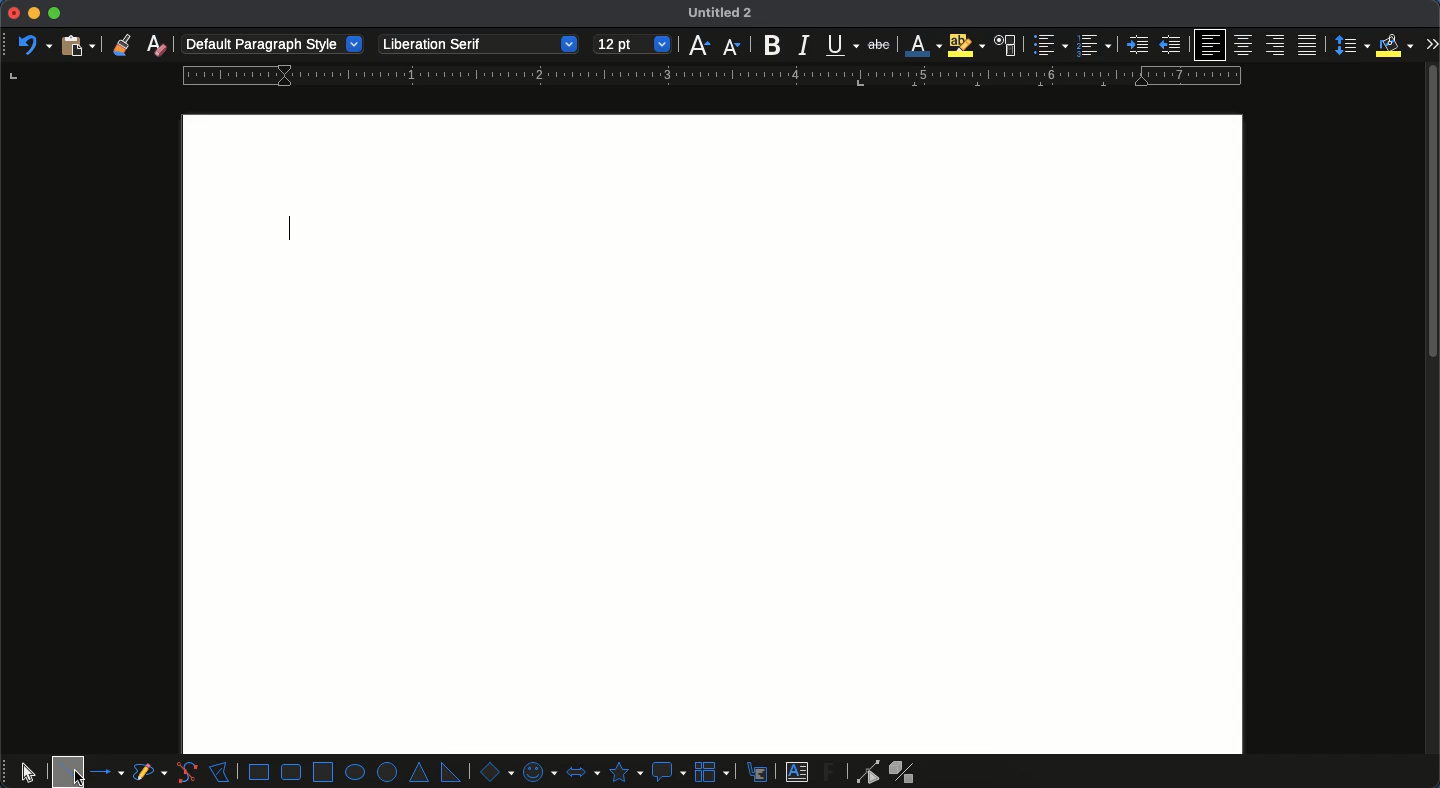 The image size is (1440, 788). Describe the element at coordinates (1431, 45) in the screenshot. I see `expand` at that location.